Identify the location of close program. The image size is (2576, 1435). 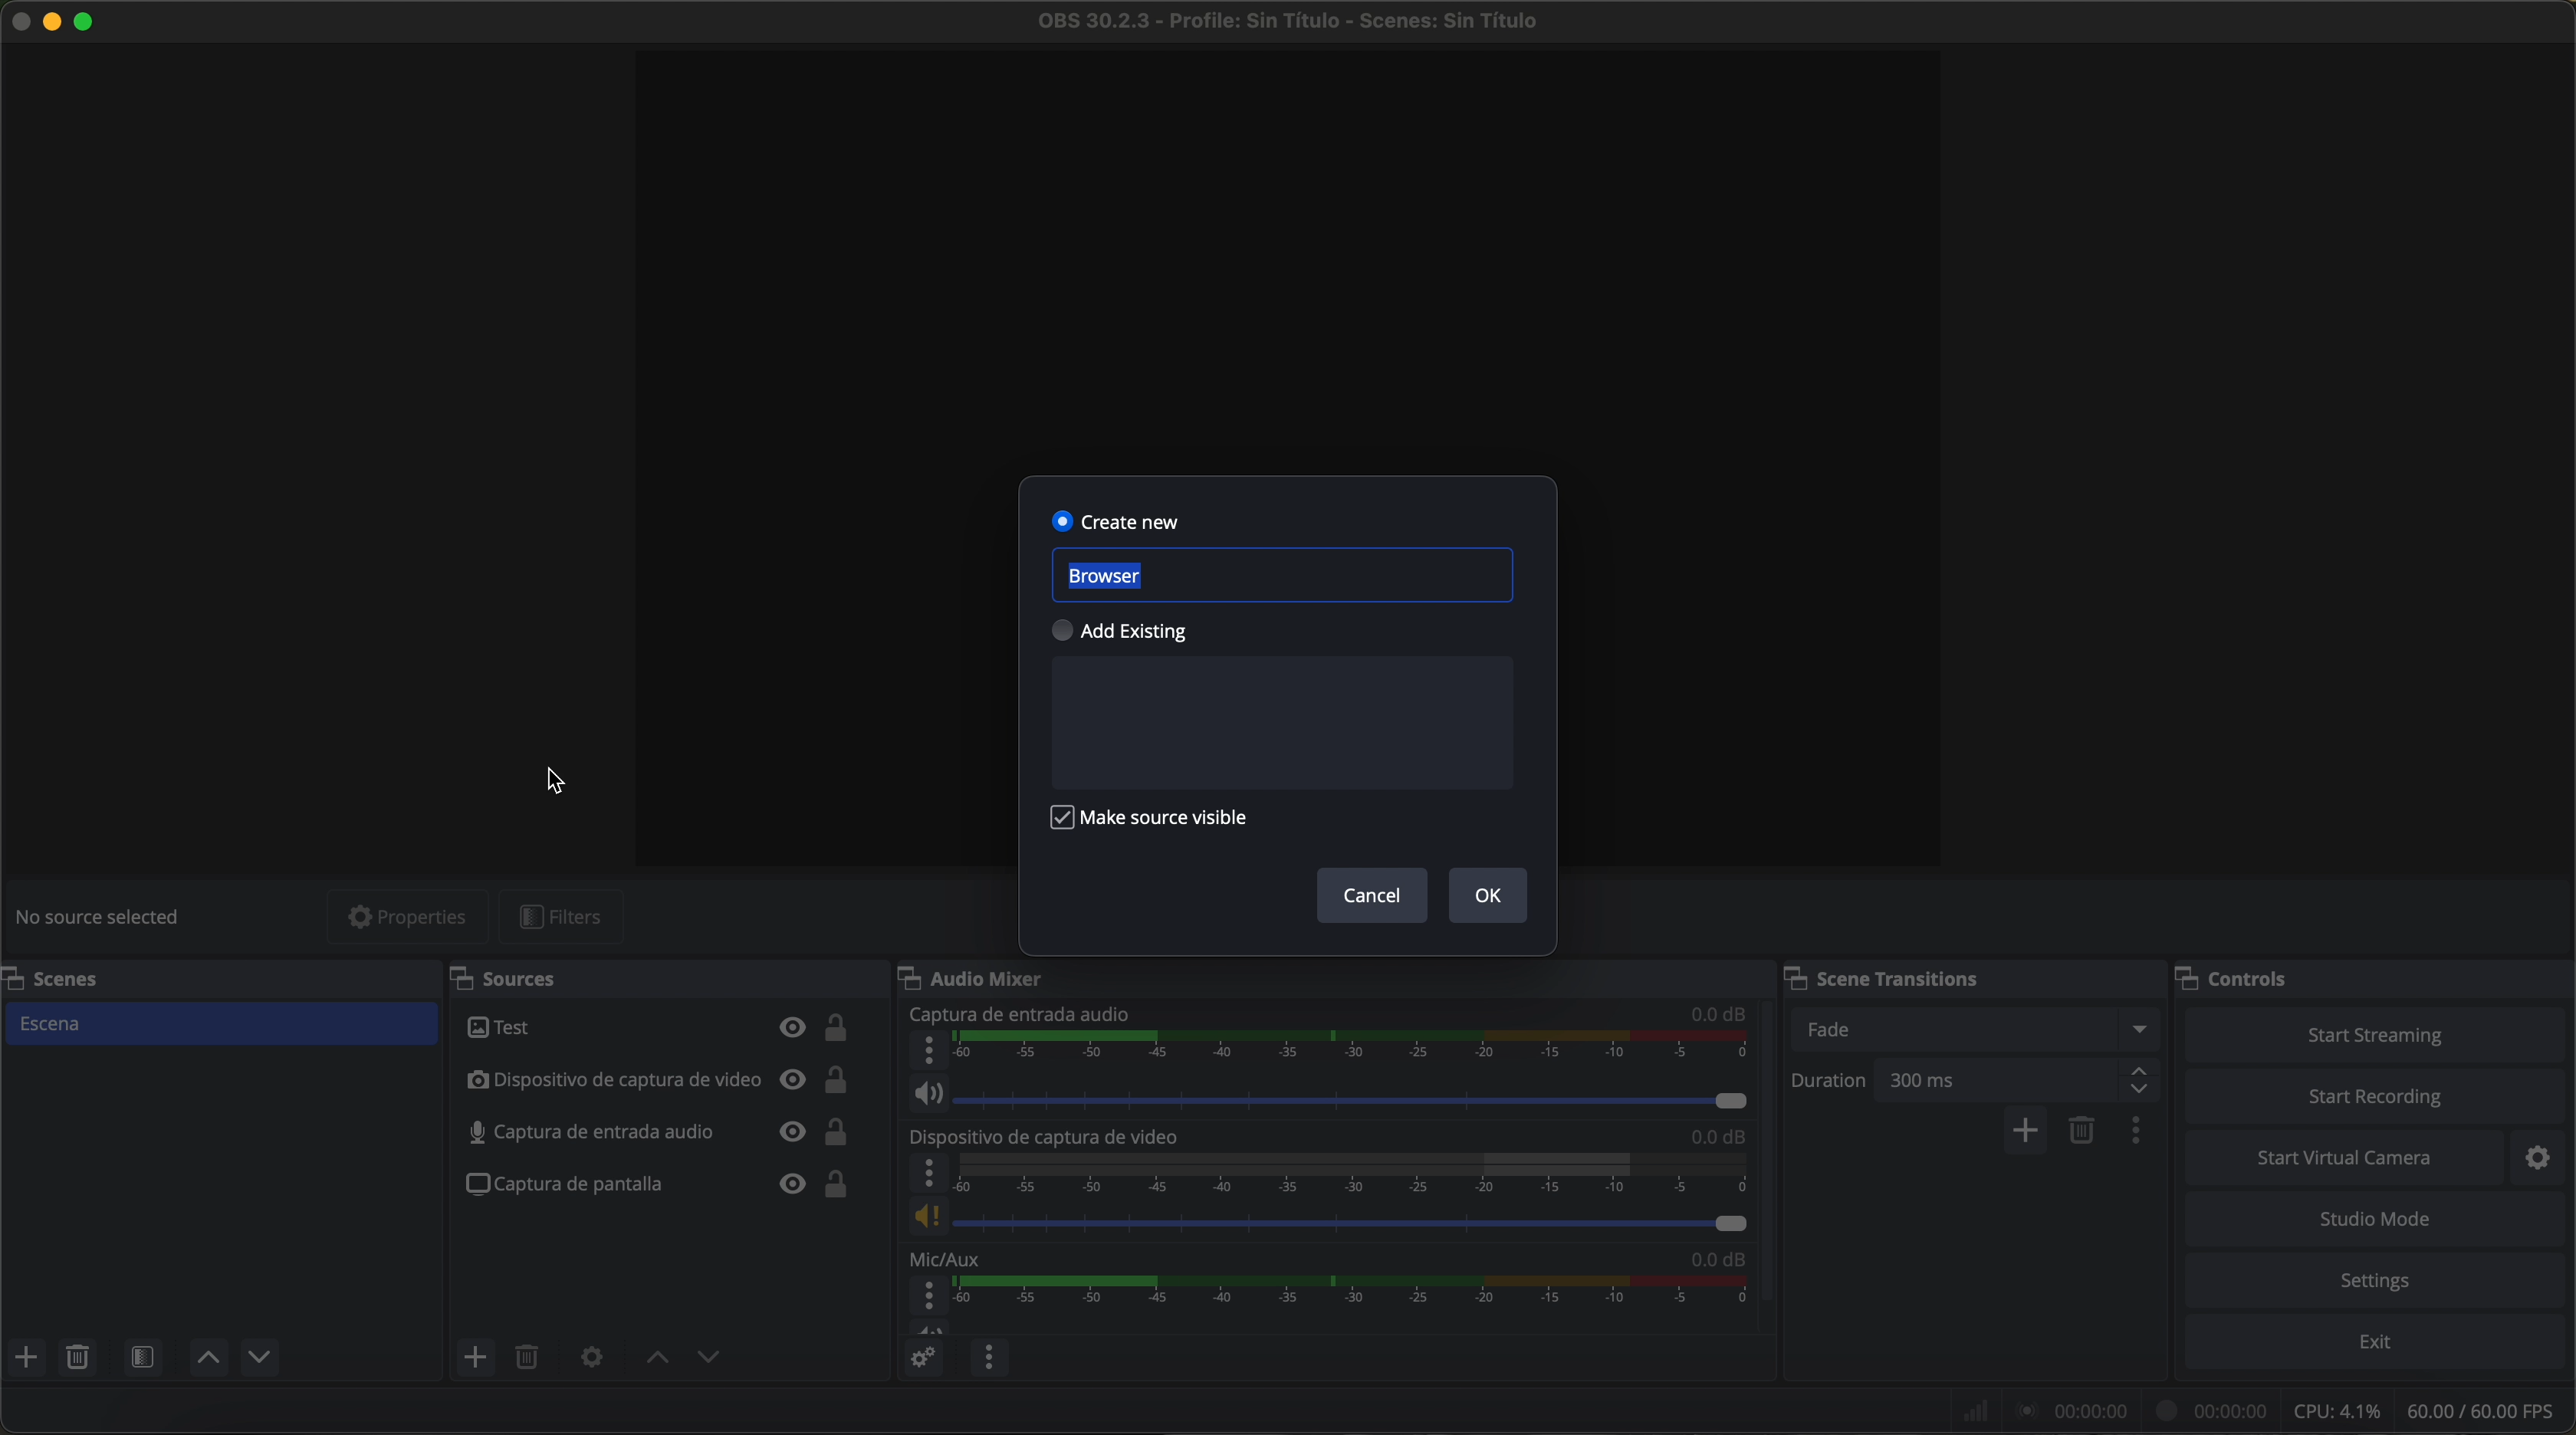
(16, 24).